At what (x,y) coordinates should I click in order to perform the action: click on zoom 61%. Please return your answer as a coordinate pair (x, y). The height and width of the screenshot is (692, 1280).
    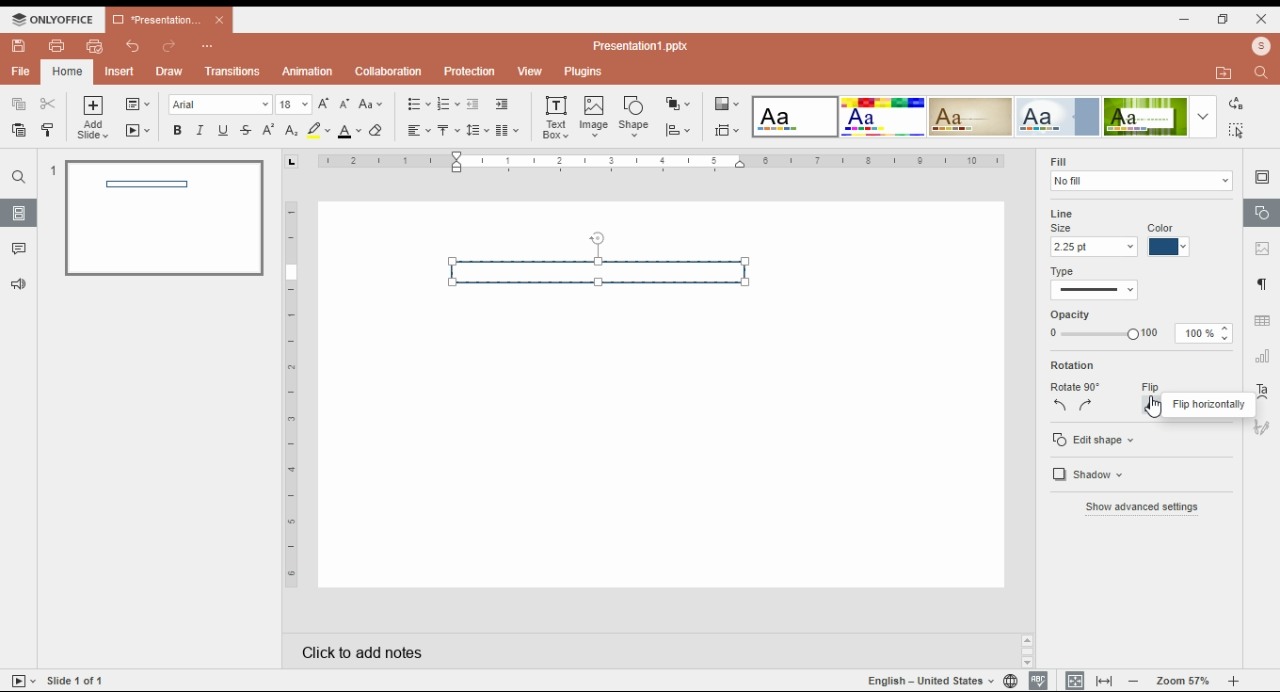
    Looking at the image, I should click on (1181, 681).